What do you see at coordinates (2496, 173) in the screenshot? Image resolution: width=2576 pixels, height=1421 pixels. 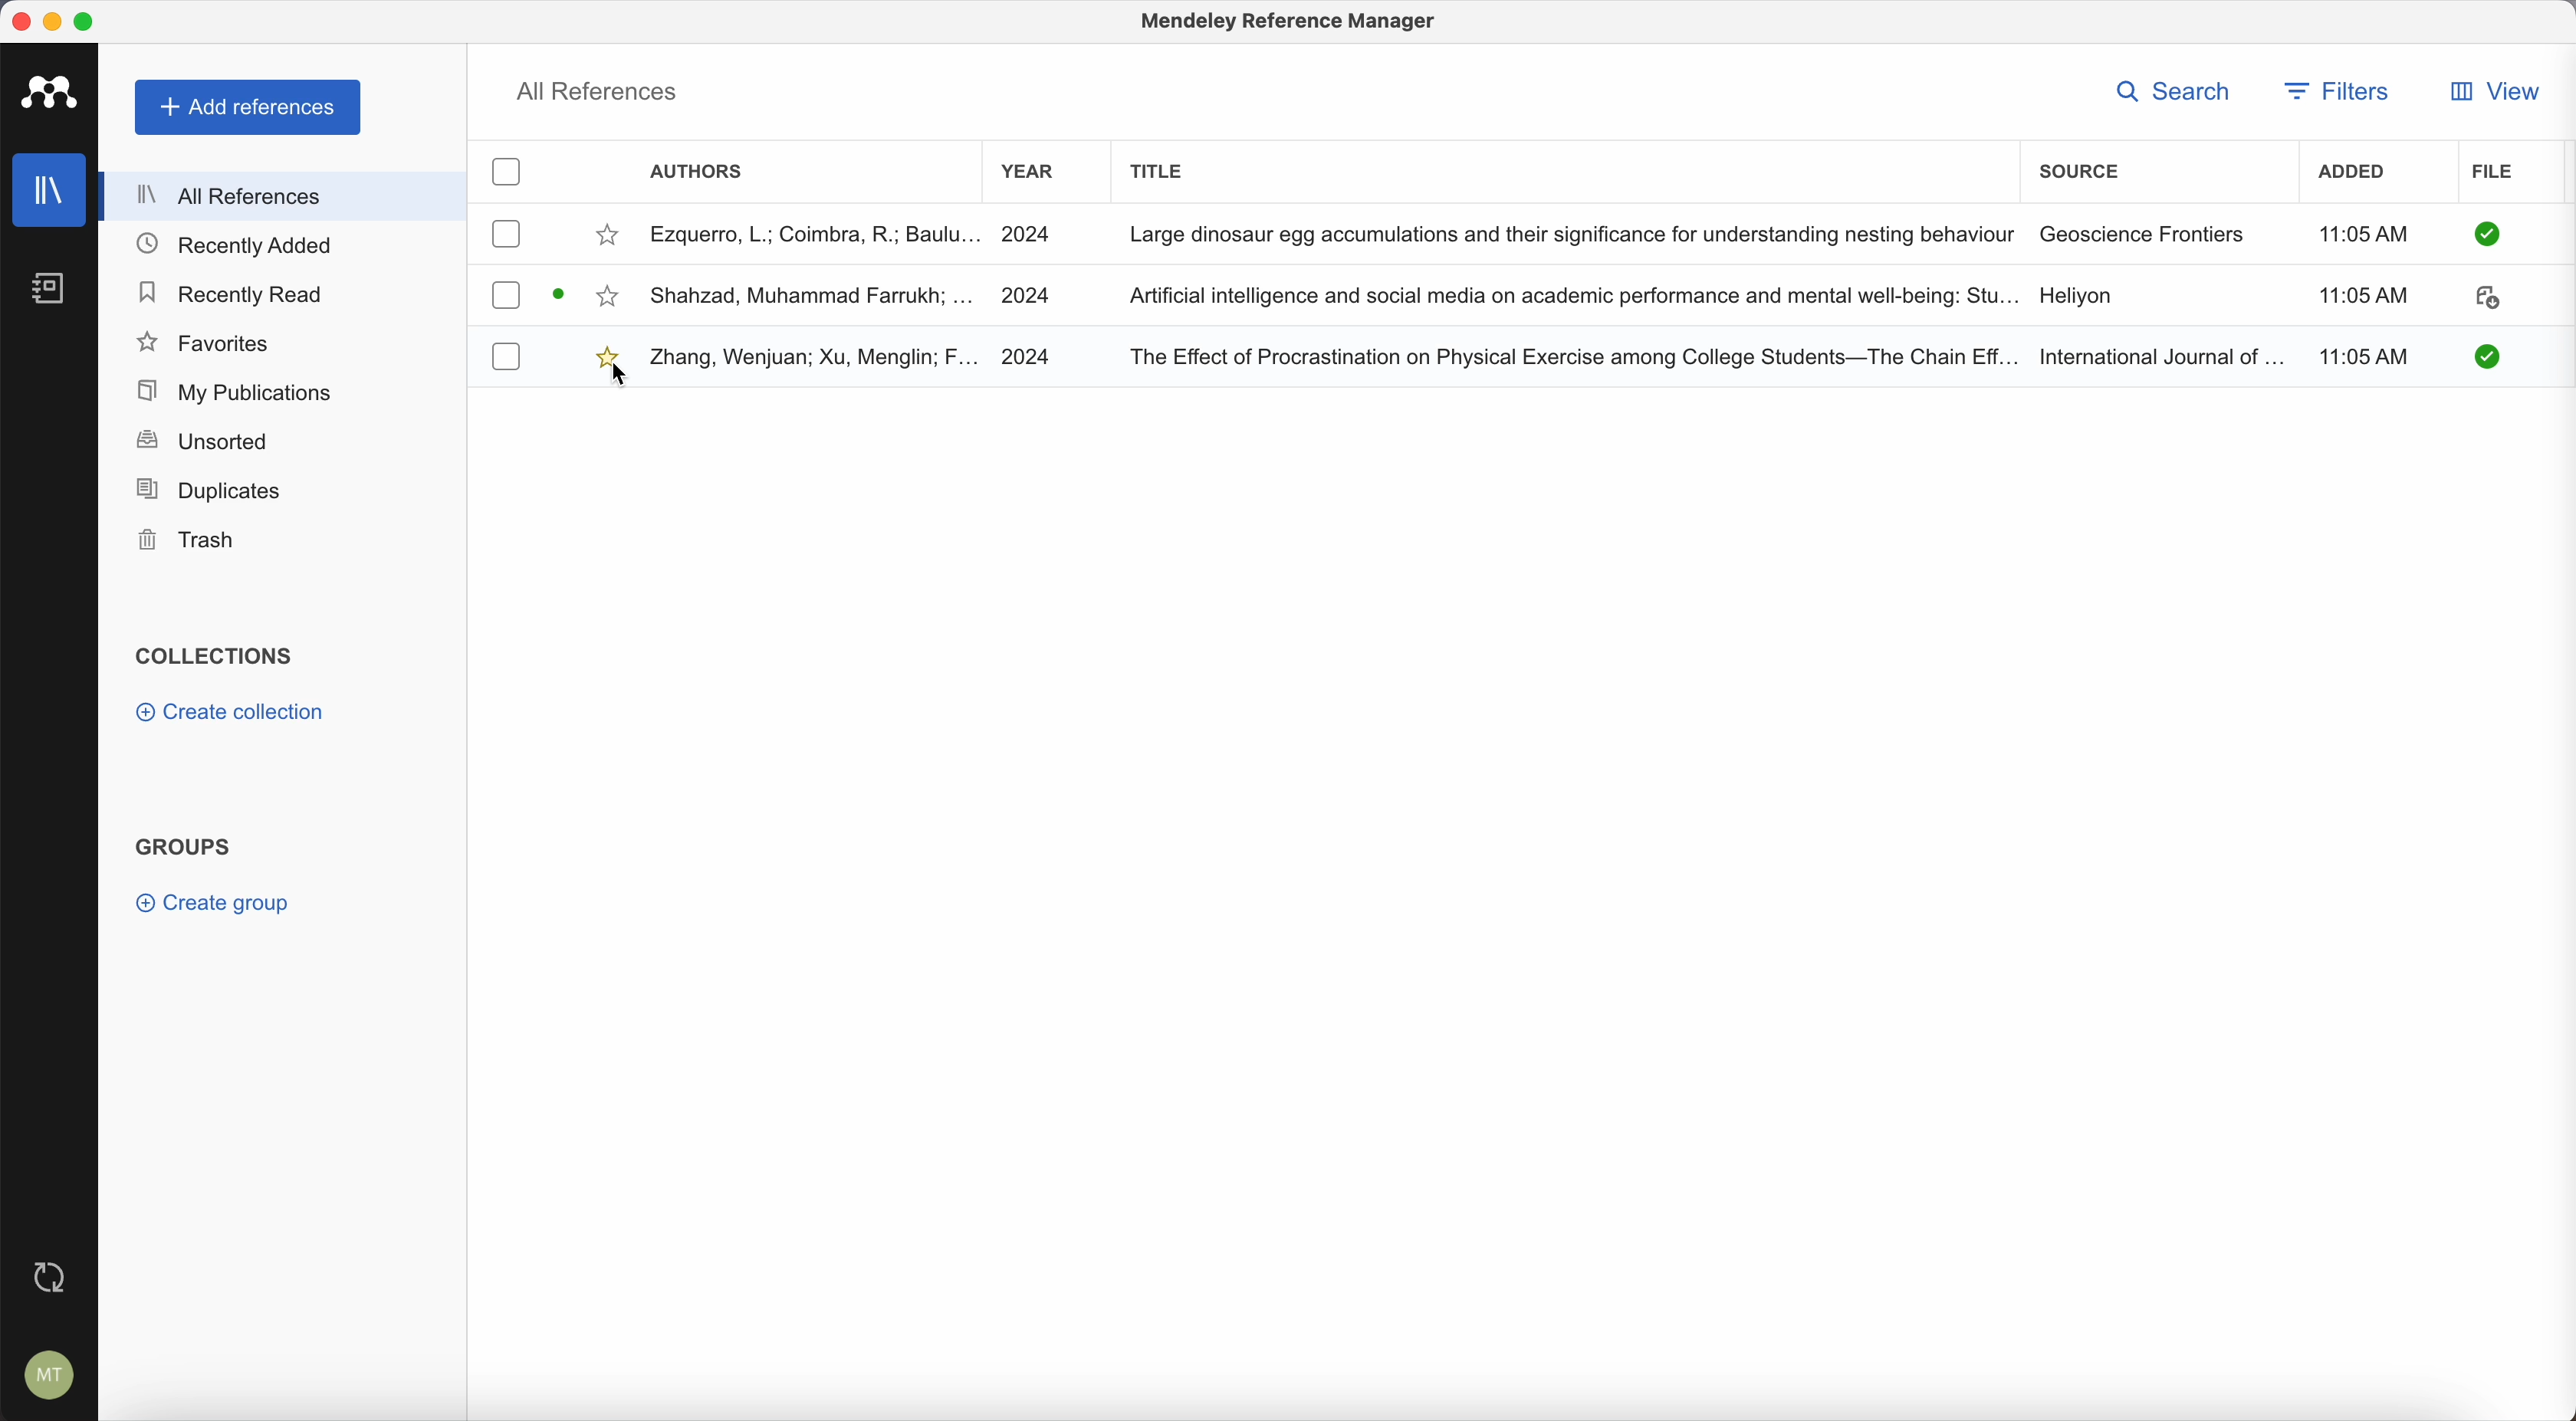 I see `file` at bounding box center [2496, 173].